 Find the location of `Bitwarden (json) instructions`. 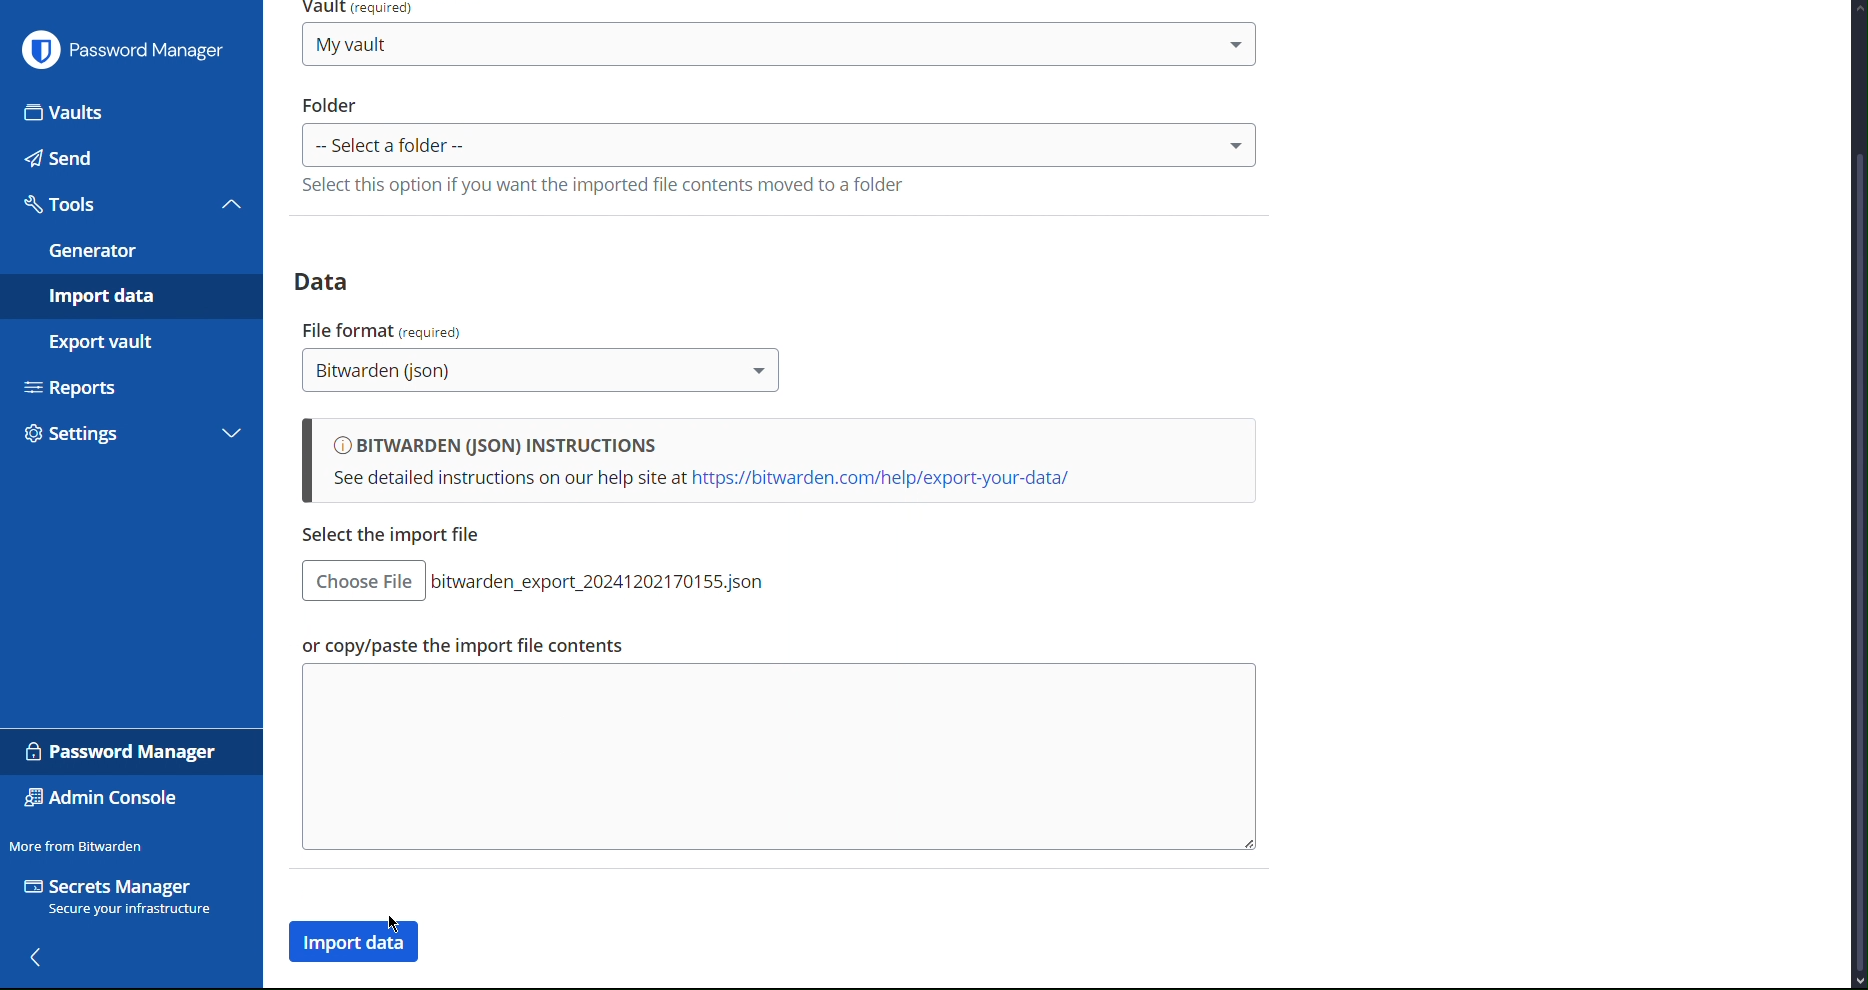

Bitwarden (json) instructions is located at coordinates (778, 462).